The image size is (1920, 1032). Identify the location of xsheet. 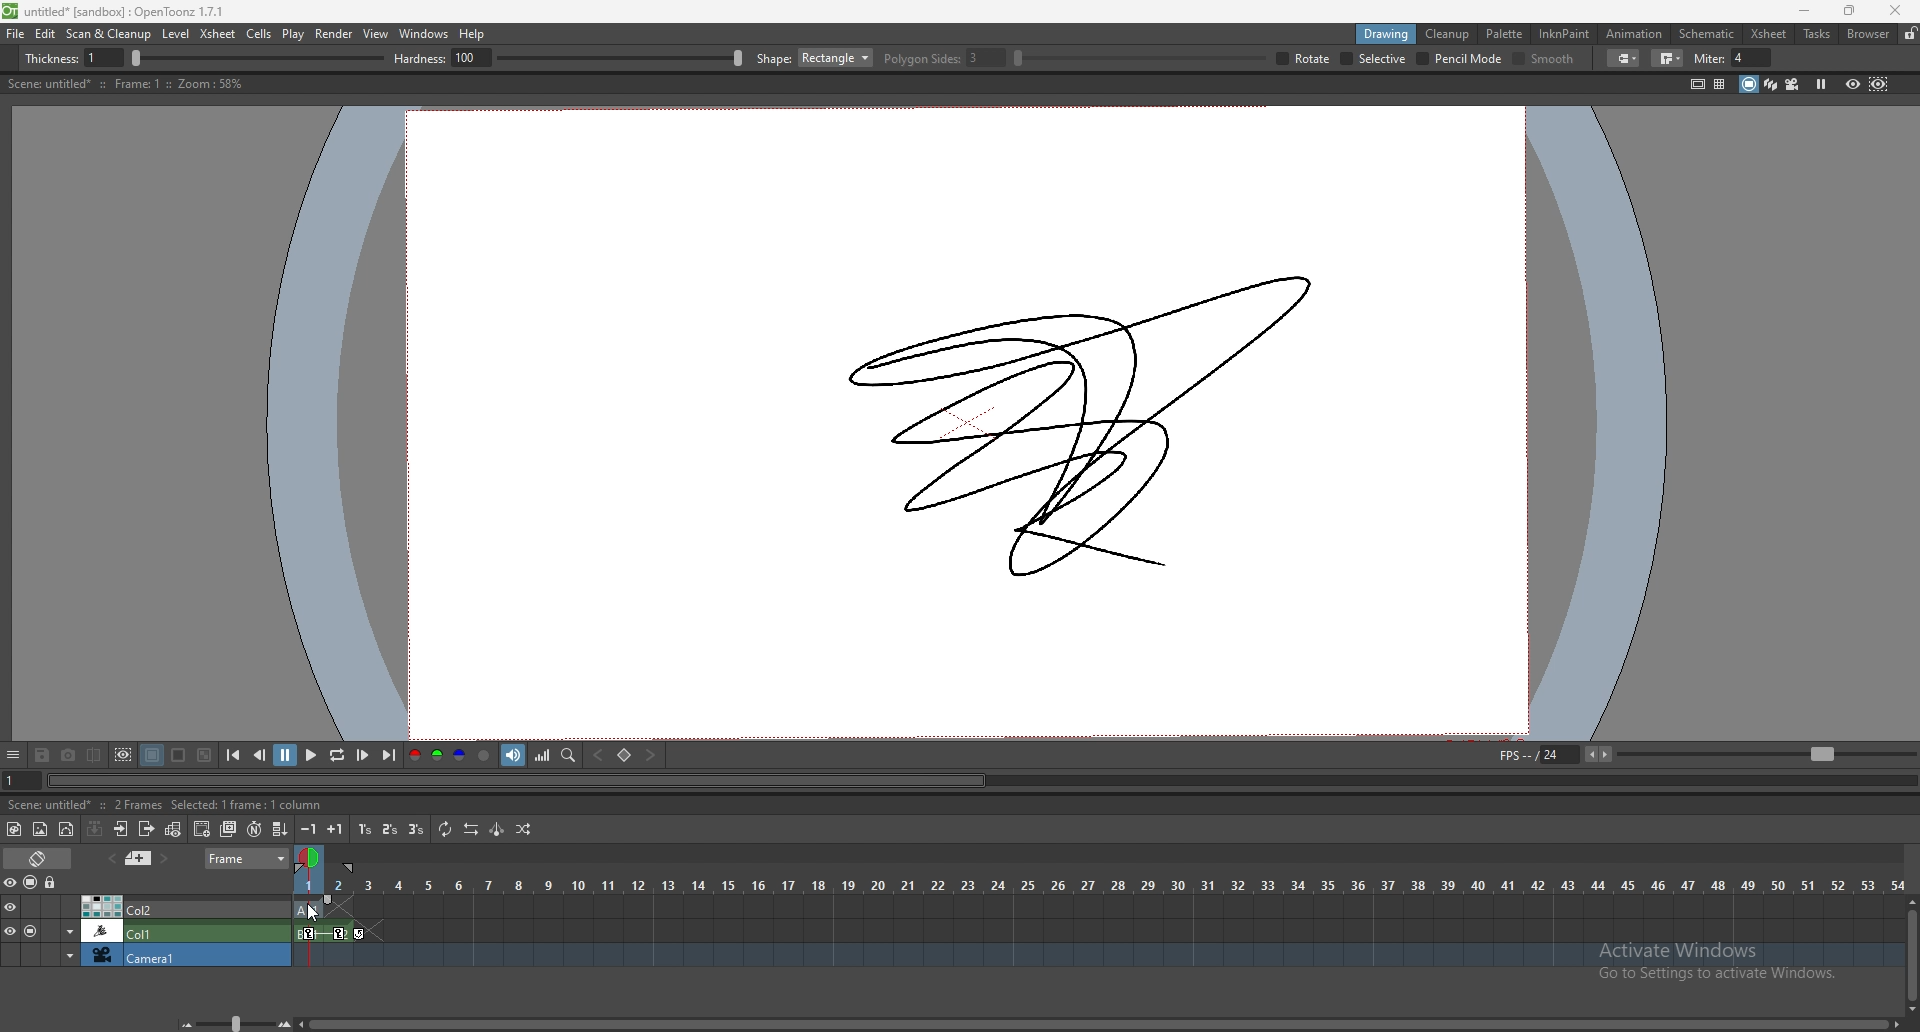
(219, 33).